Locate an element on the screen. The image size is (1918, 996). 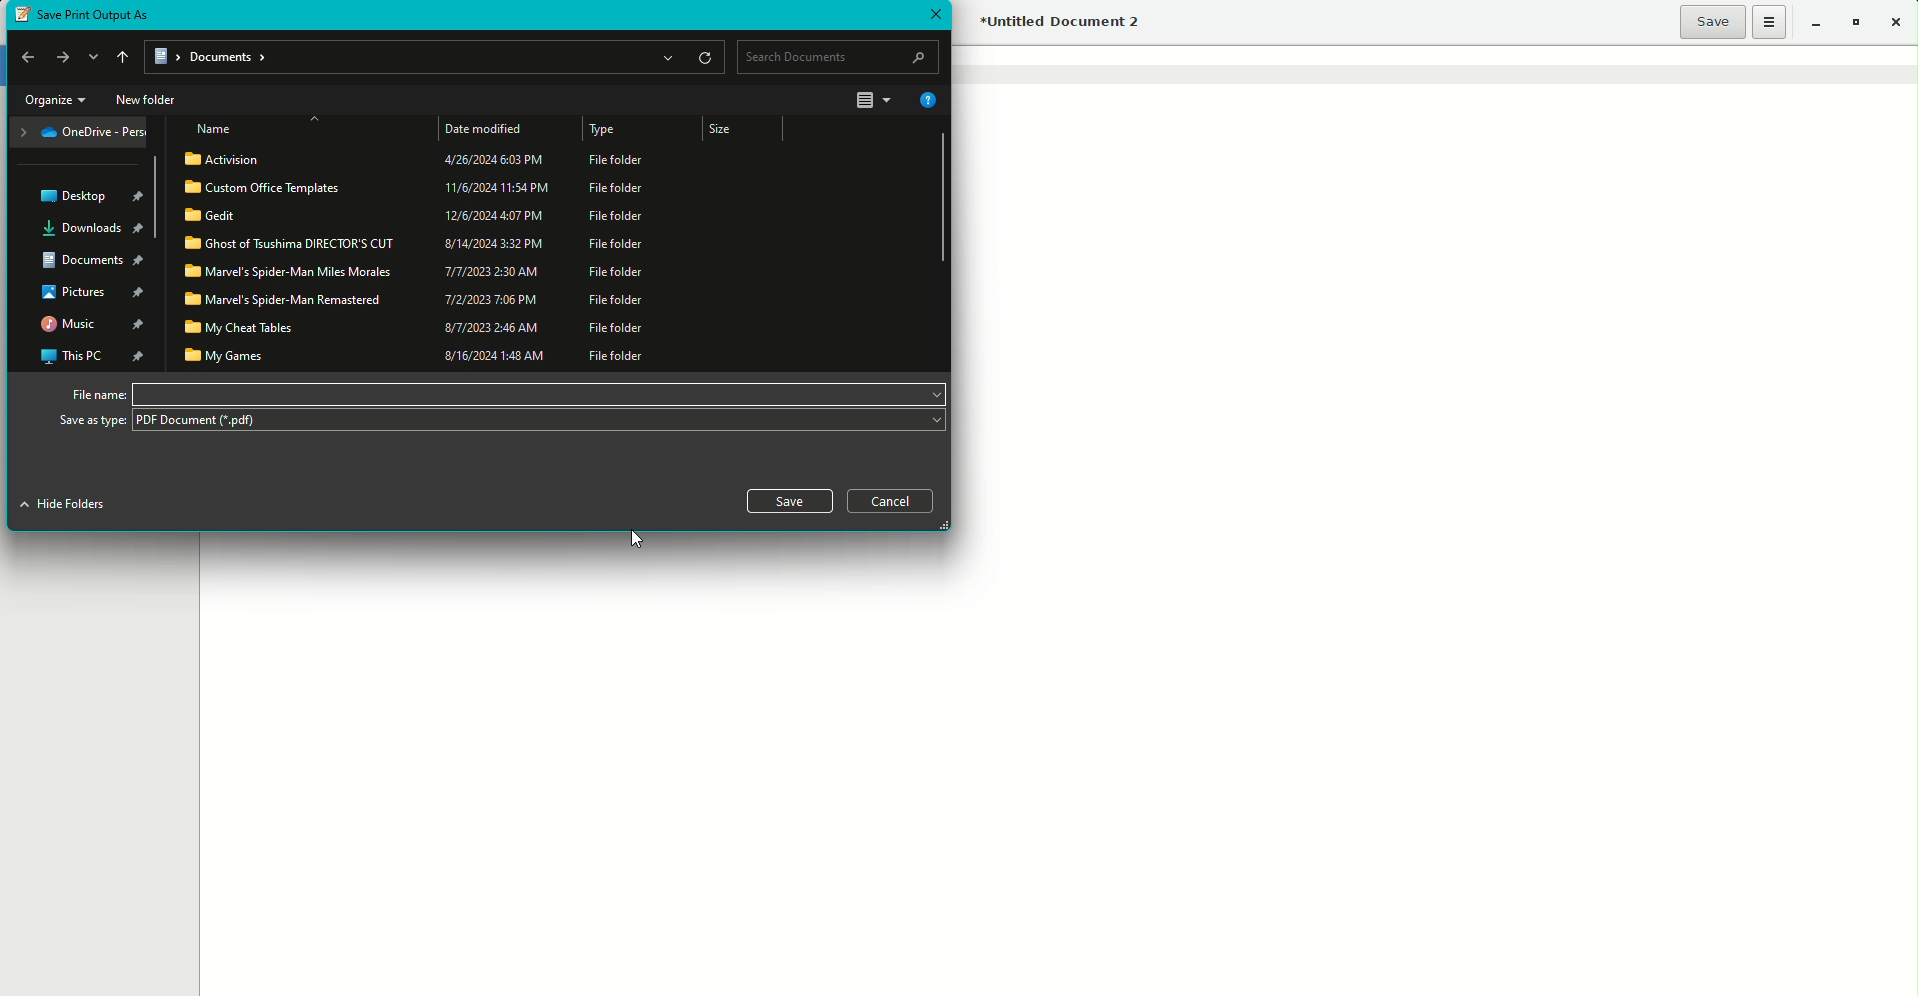
Save is located at coordinates (789, 501).